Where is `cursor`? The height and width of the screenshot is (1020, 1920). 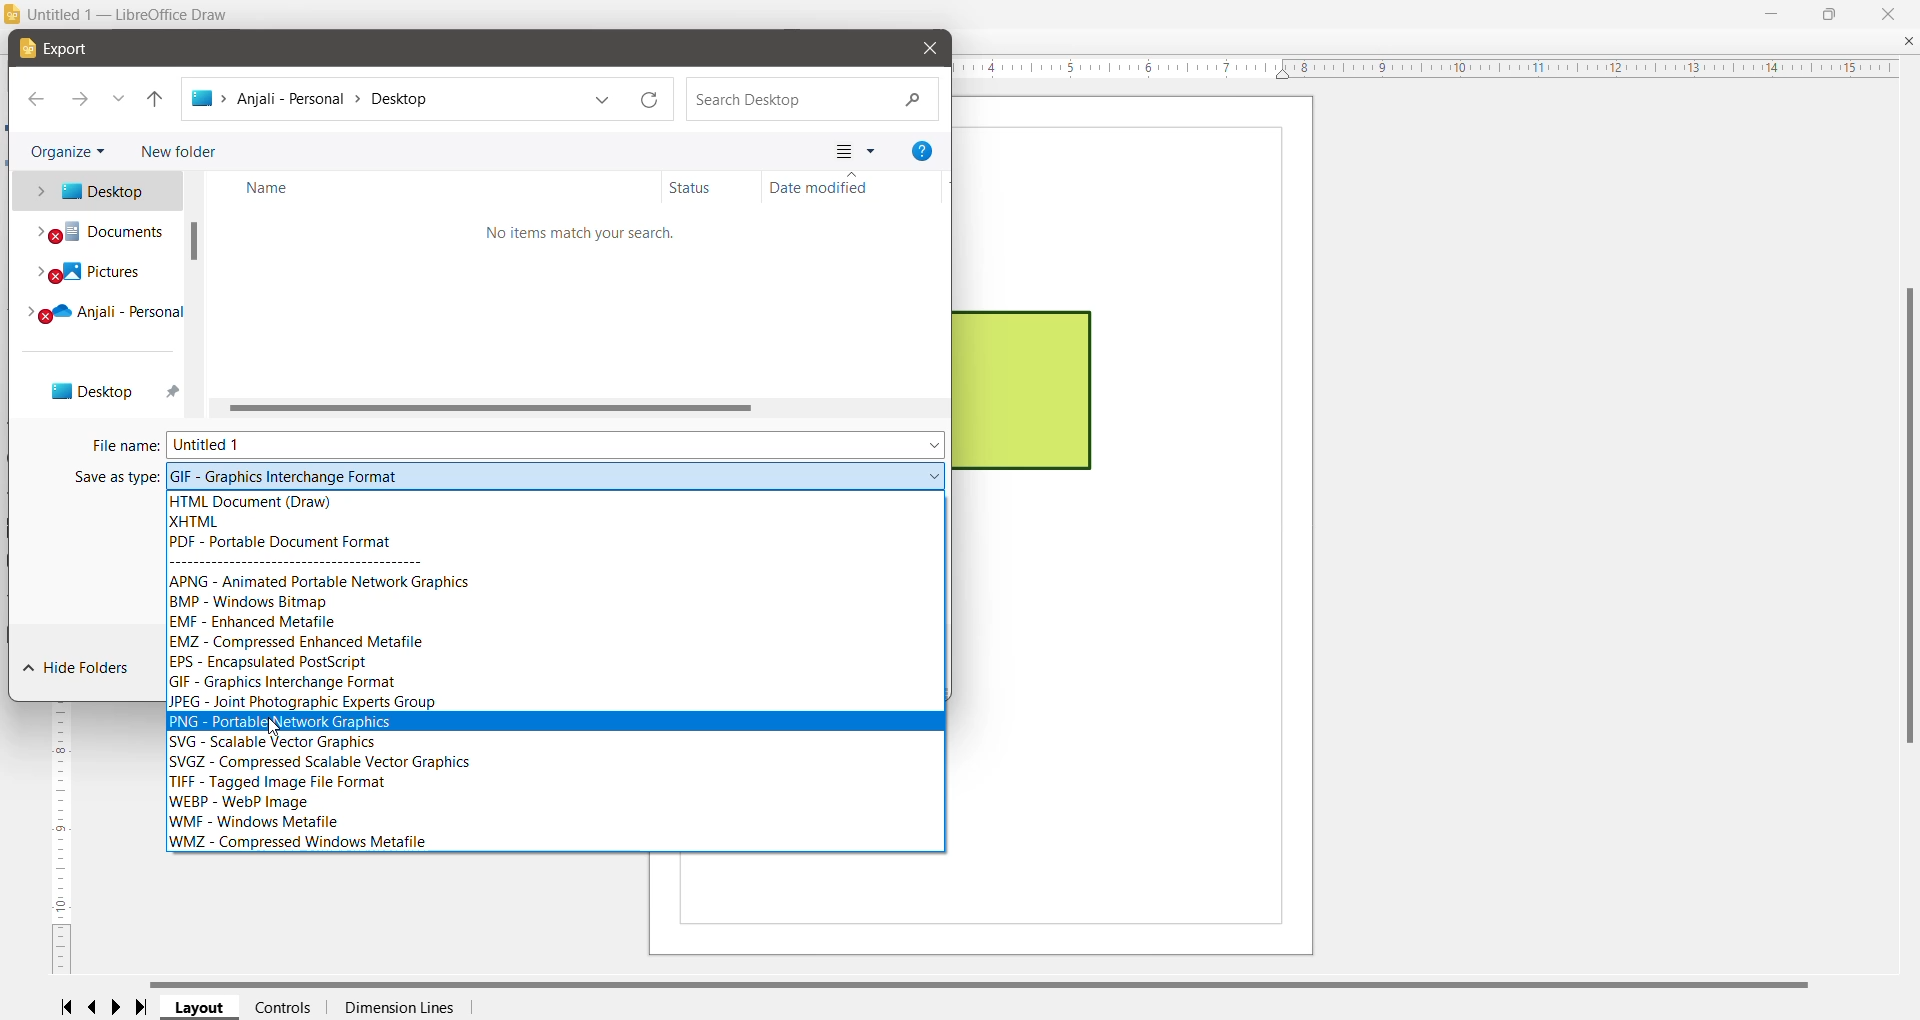
cursor is located at coordinates (278, 729).